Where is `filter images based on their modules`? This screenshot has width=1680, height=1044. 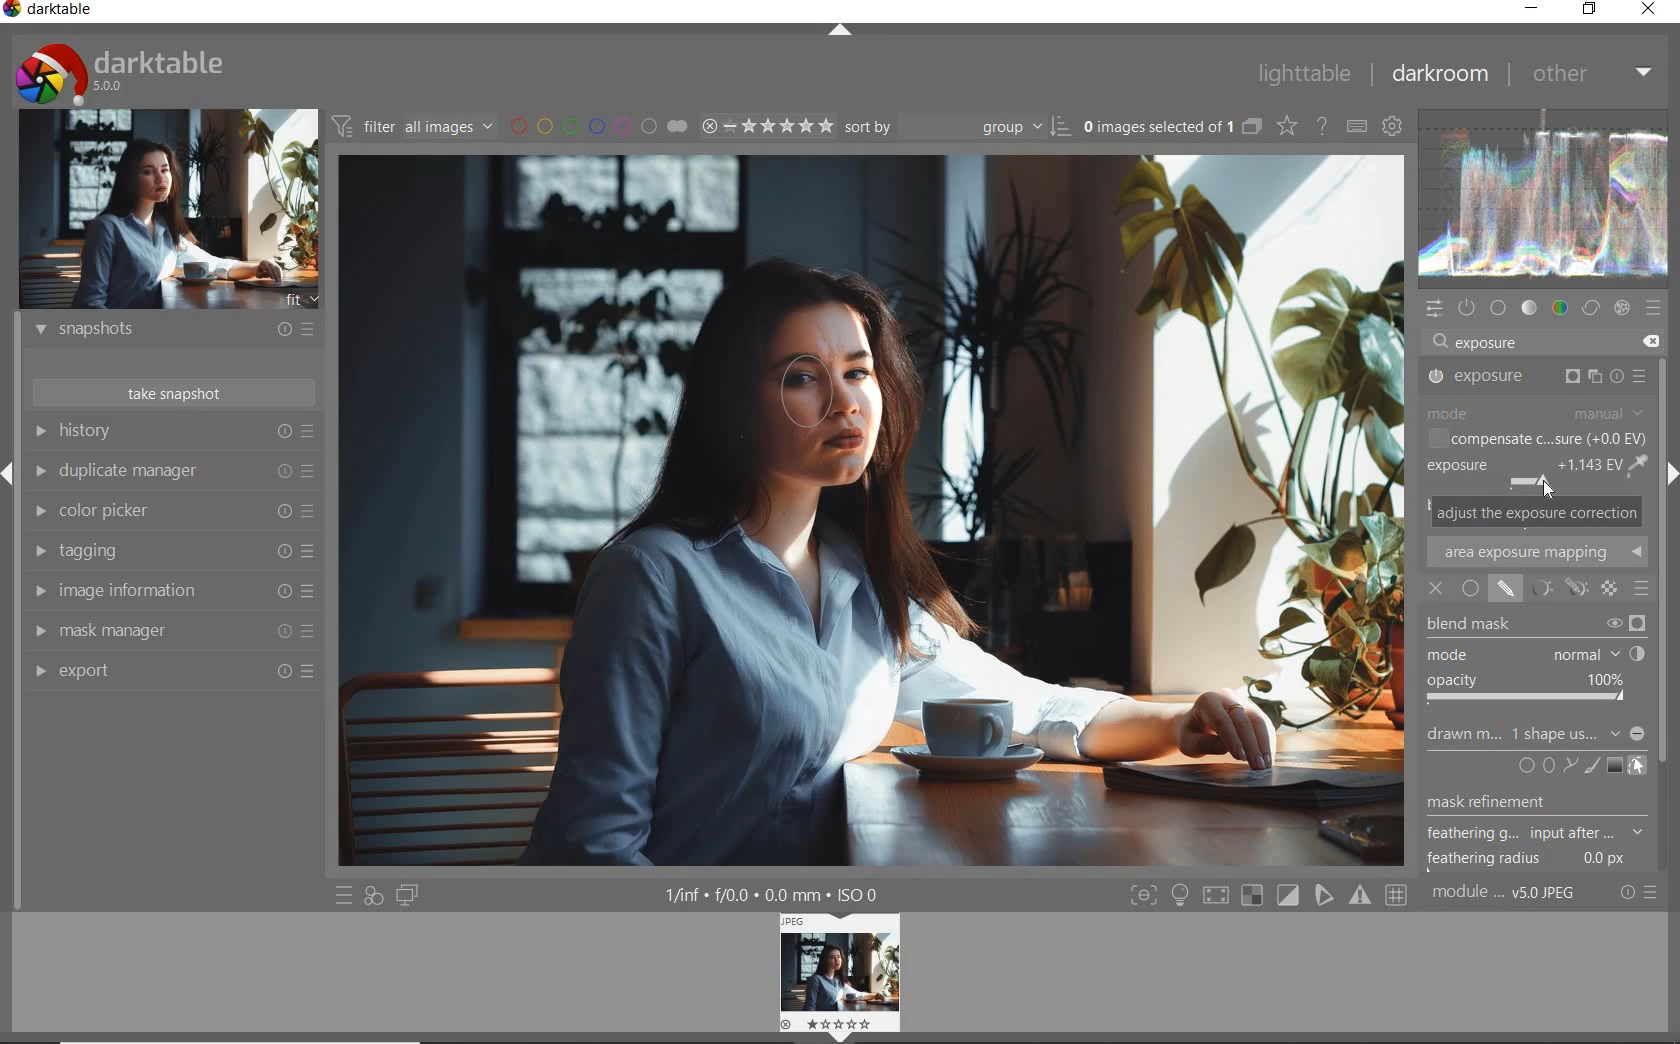
filter images based on their modules is located at coordinates (412, 124).